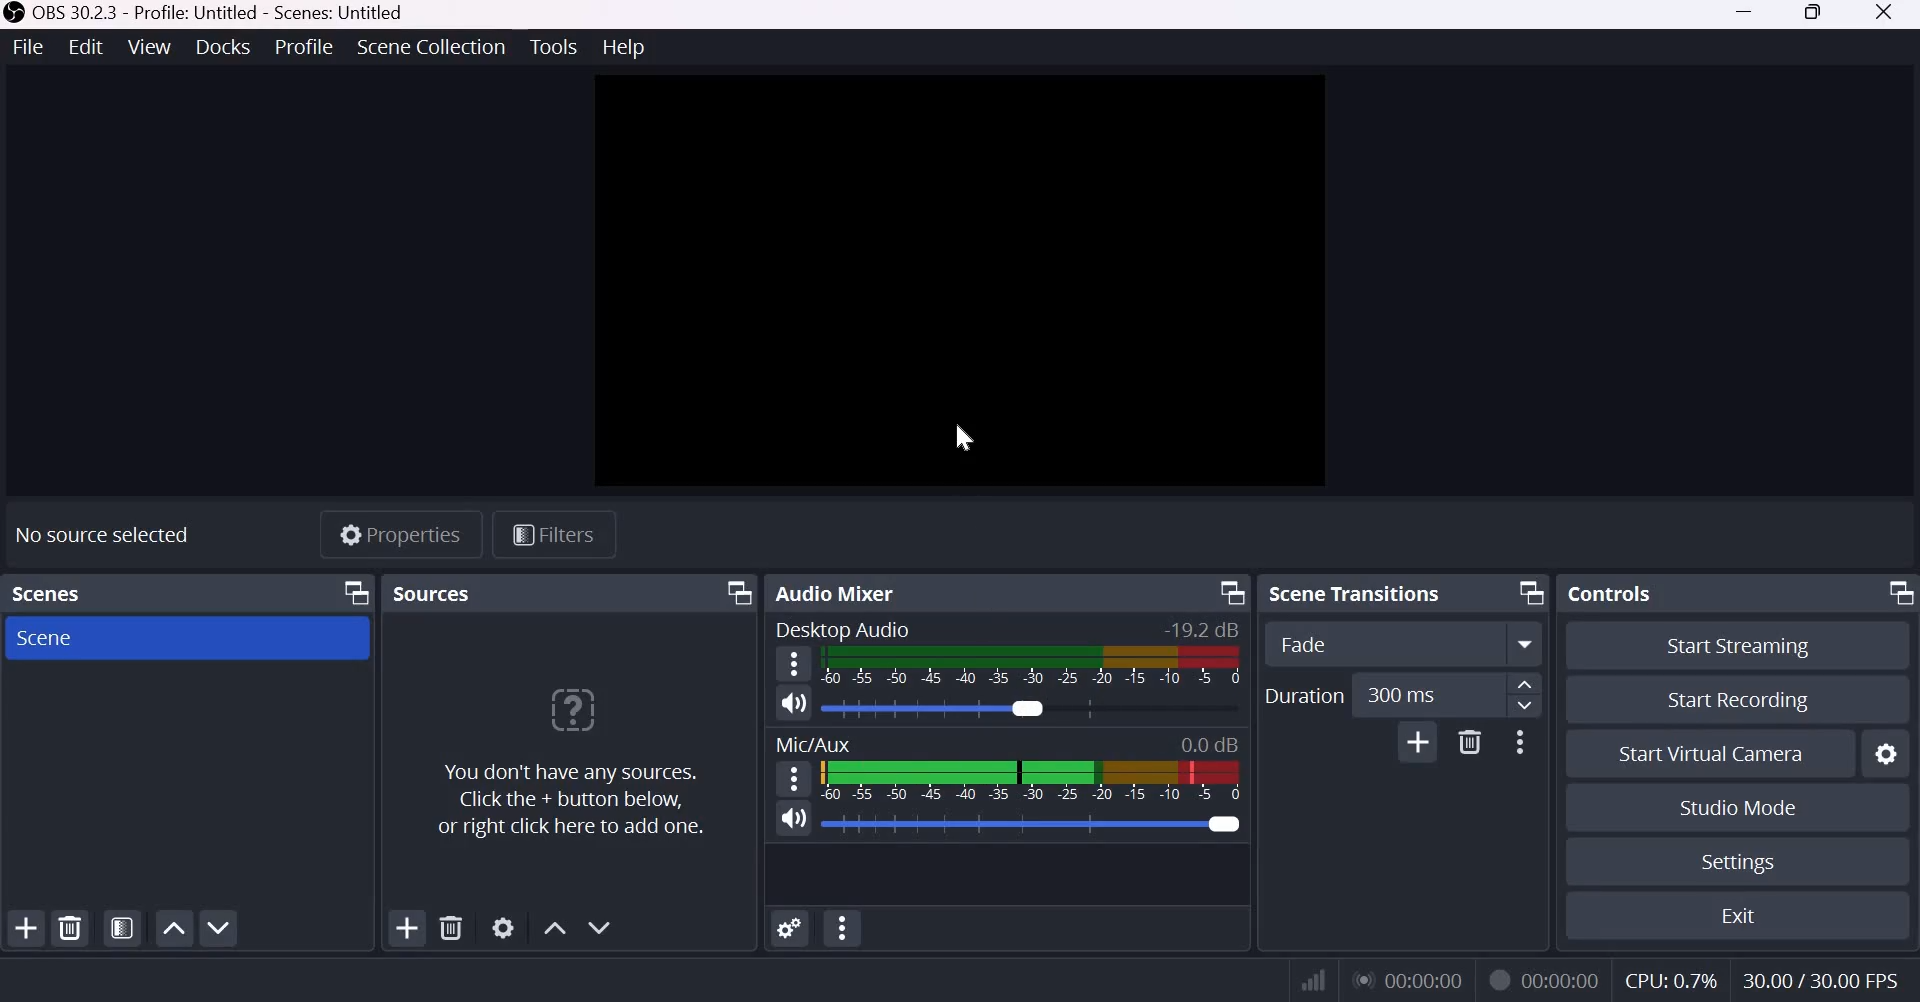  What do you see at coordinates (408, 930) in the screenshot?
I see `Add source(s)` at bounding box center [408, 930].